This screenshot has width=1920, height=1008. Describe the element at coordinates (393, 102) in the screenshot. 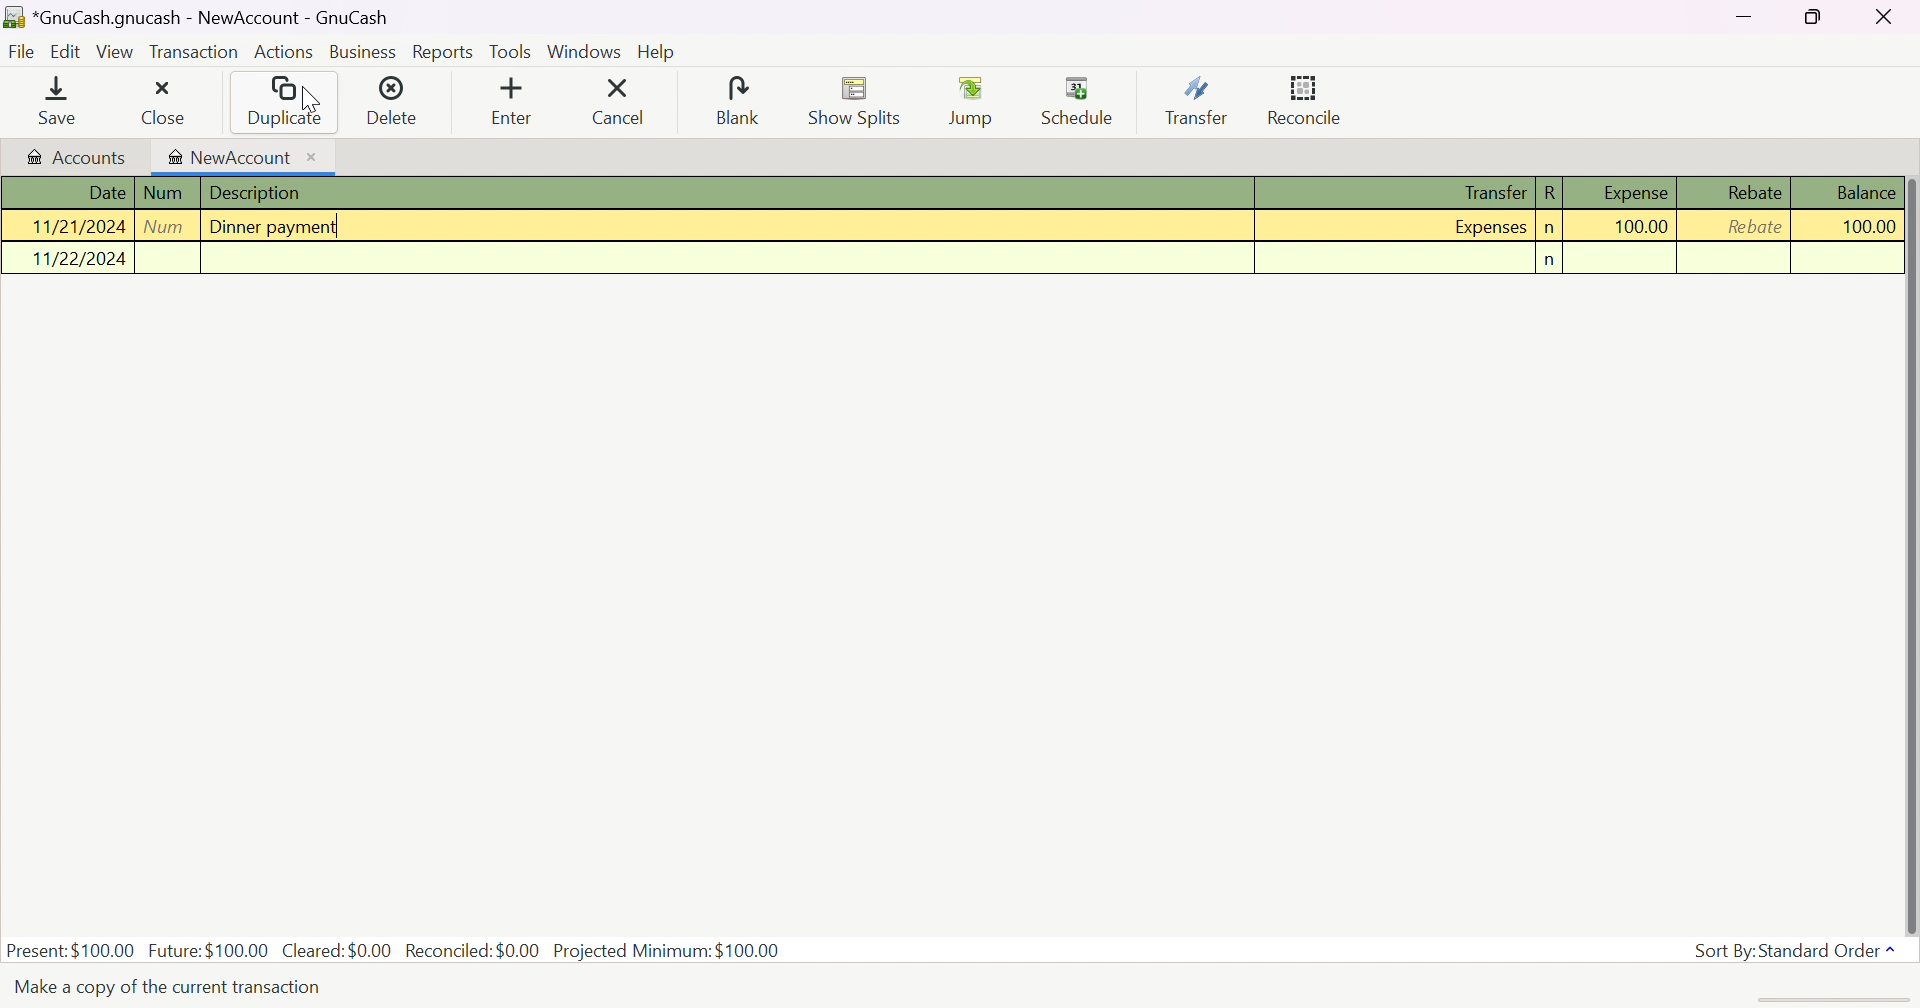

I see `Delete` at that location.